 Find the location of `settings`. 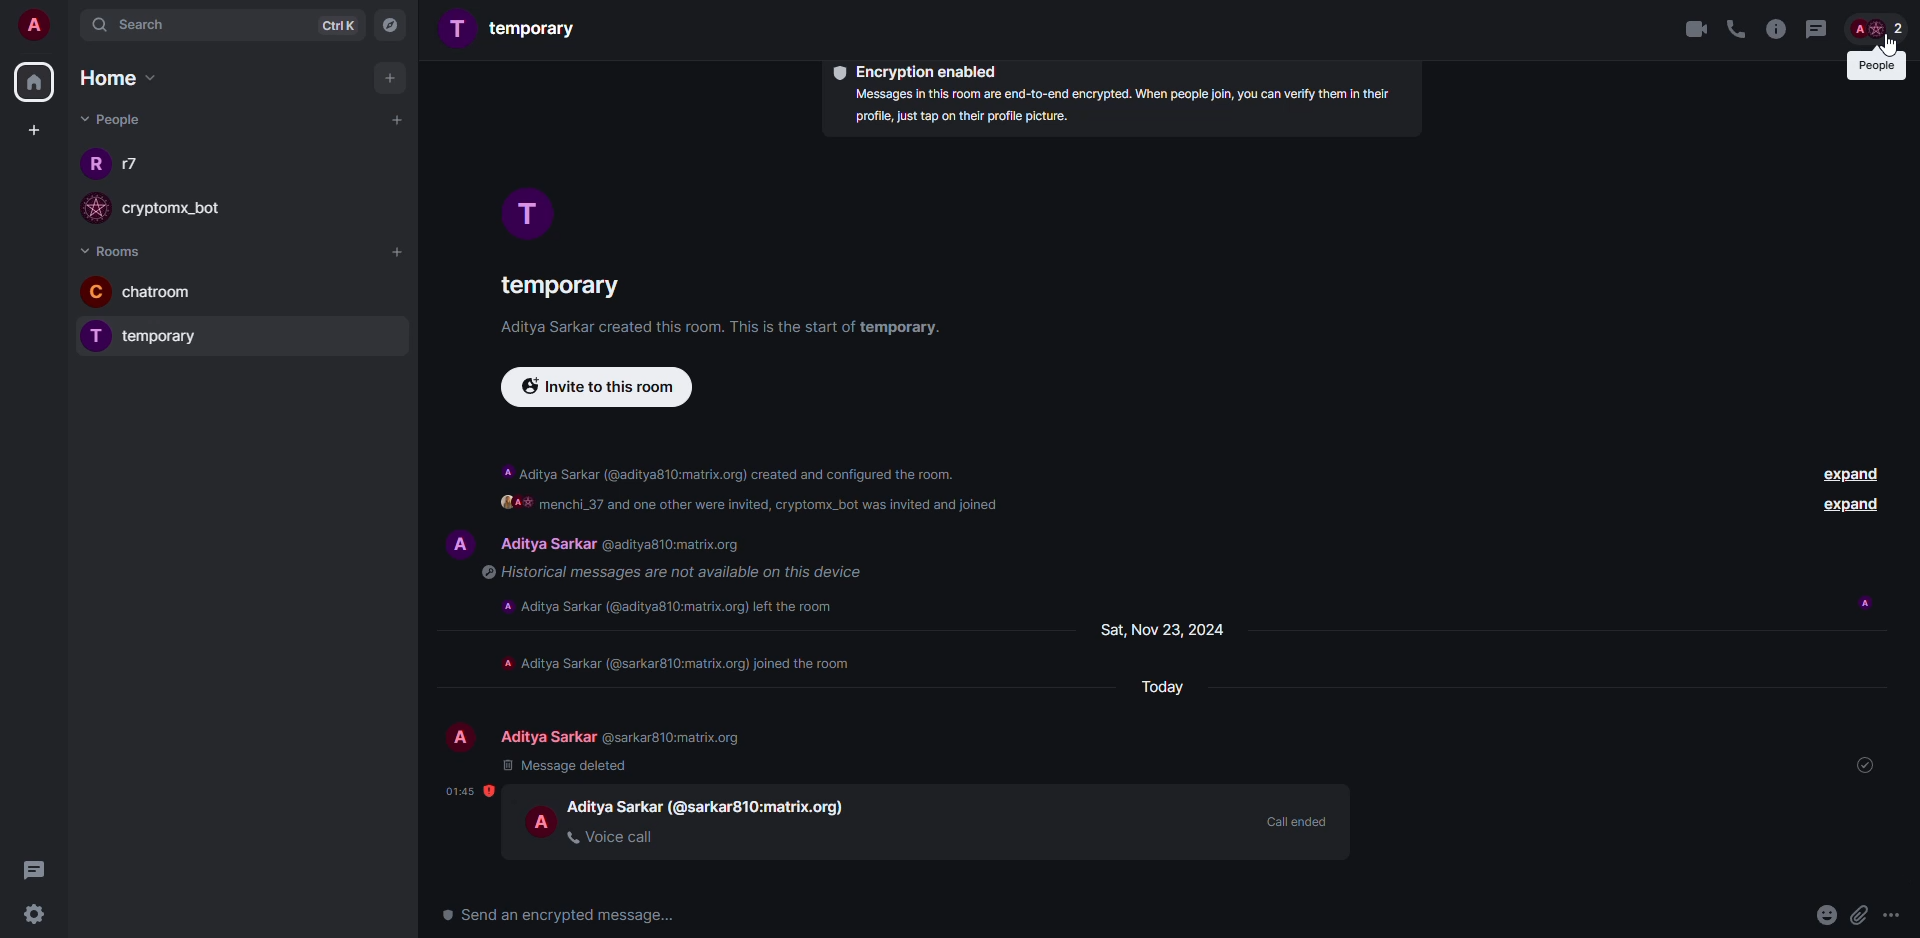

settings is located at coordinates (38, 915).